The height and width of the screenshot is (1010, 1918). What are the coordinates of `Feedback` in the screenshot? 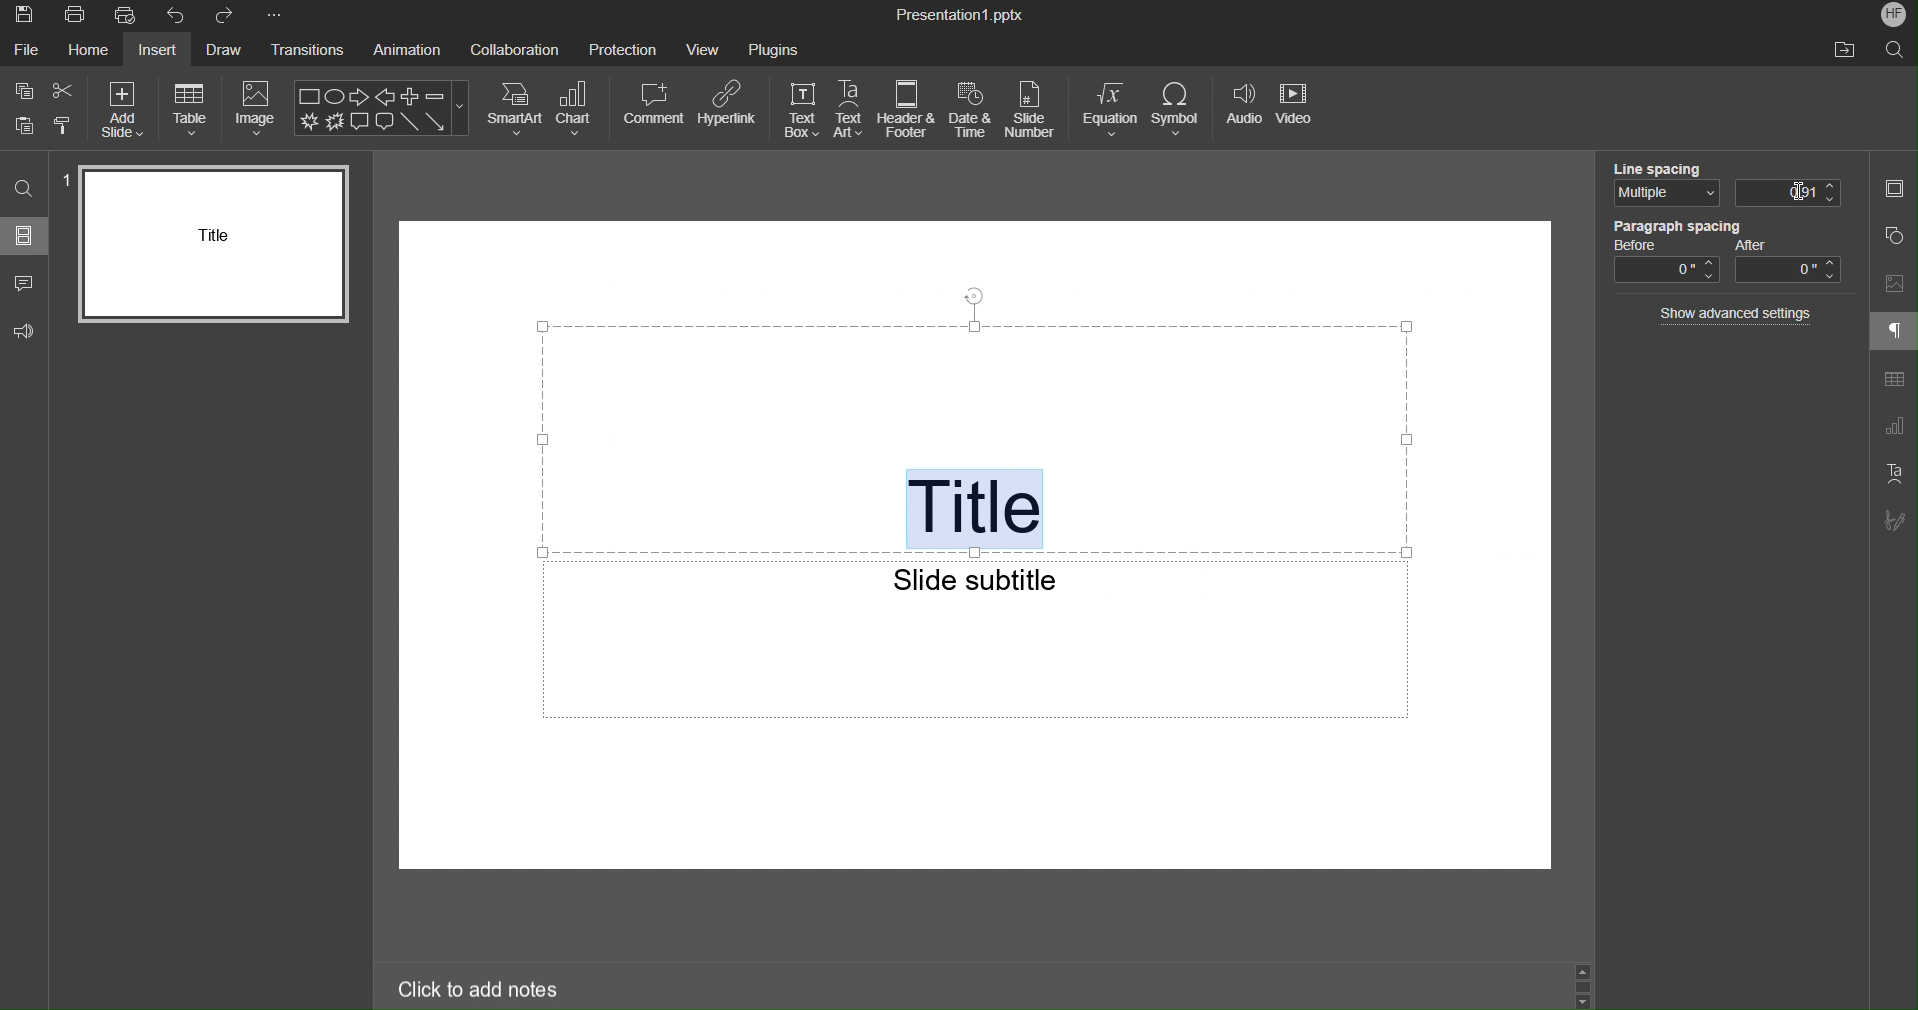 It's located at (24, 331).